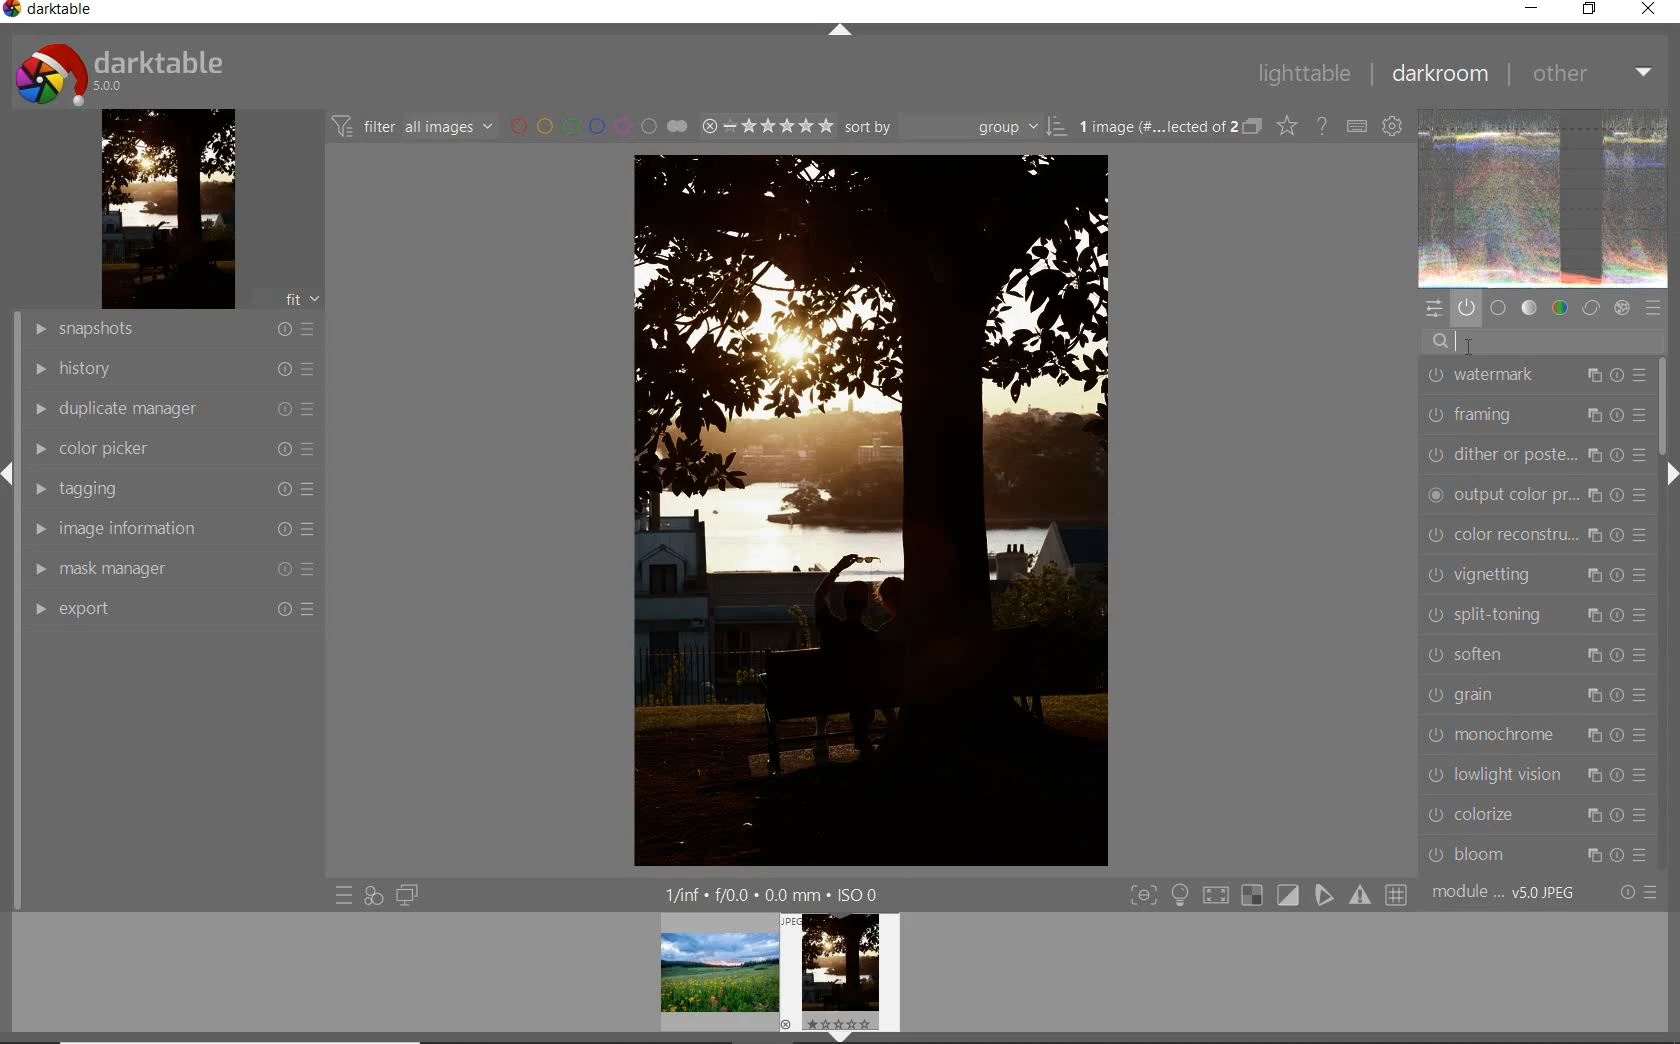 This screenshot has height=1044, width=1680. Describe the element at coordinates (1534, 375) in the screenshot. I see `watermark` at that location.